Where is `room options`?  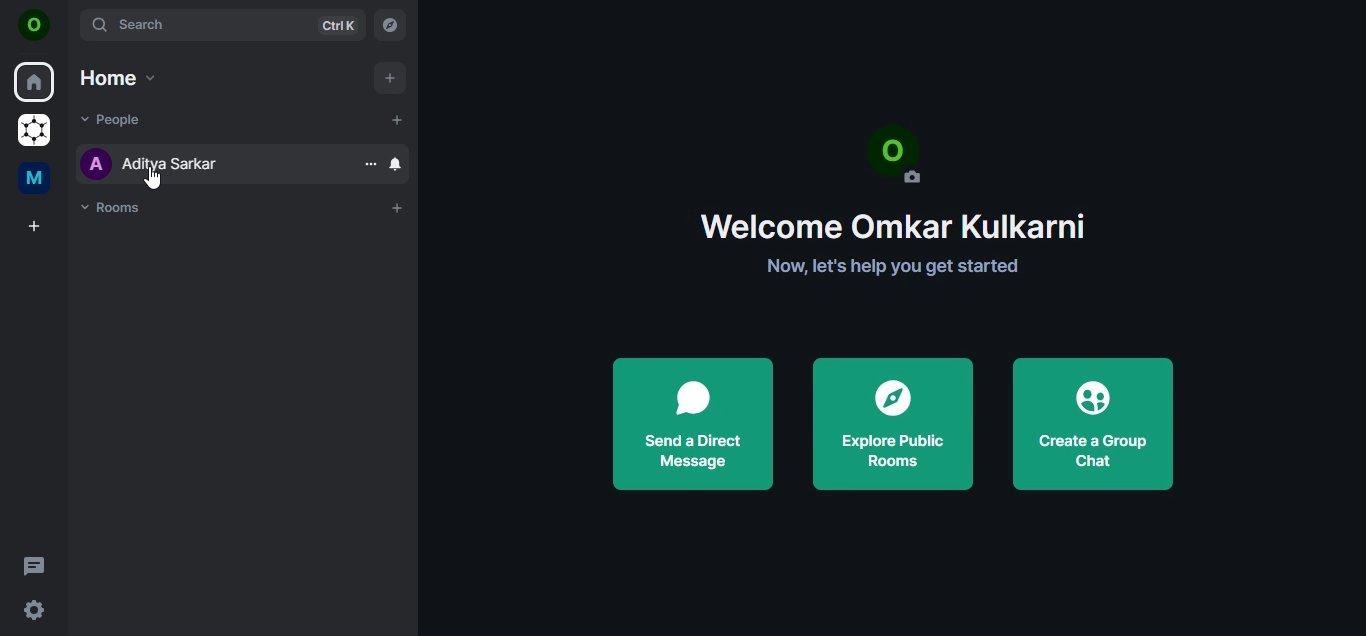 room options is located at coordinates (367, 164).